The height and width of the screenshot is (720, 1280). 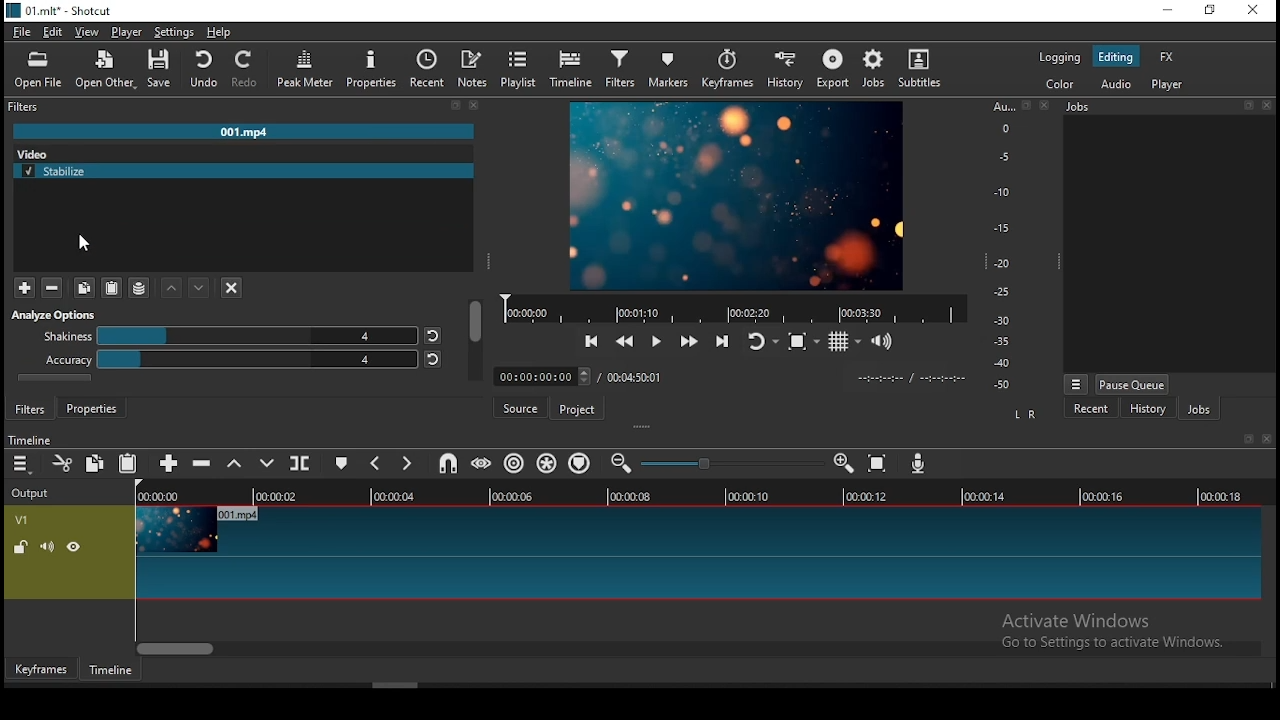 What do you see at coordinates (125, 32) in the screenshot?
I see `player` at bounding box center [125, 32].